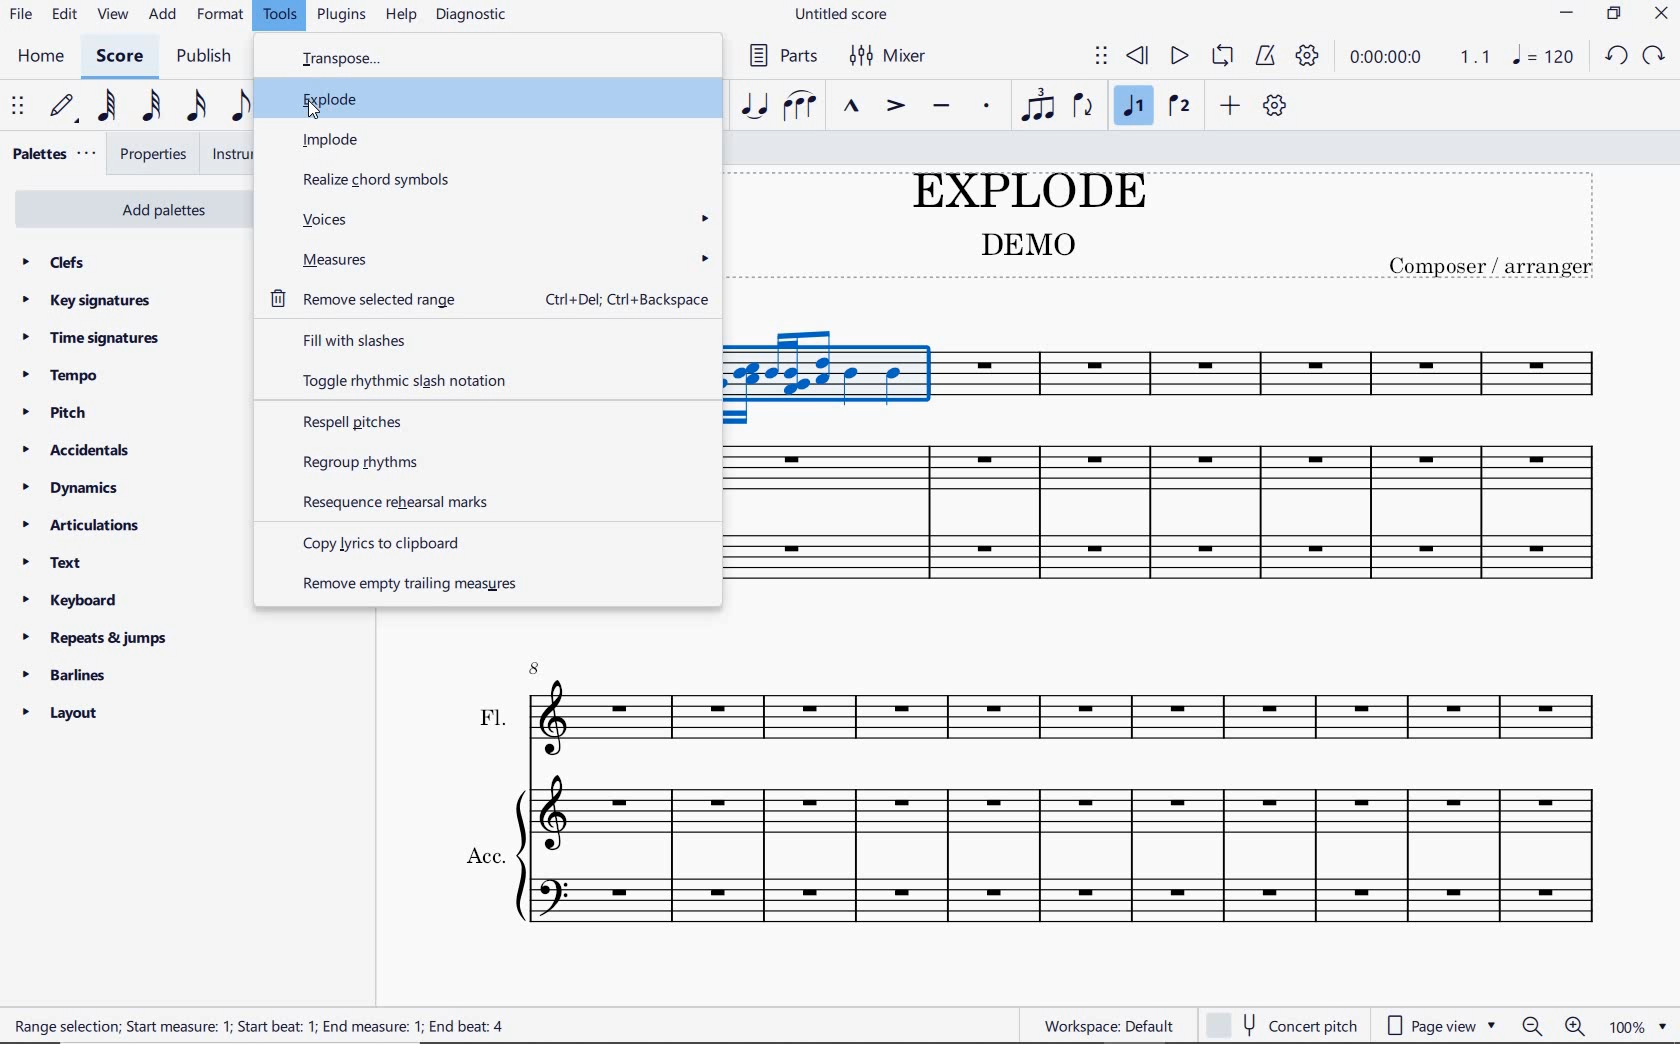 The width and height of the screenshot is (1680, 1044). I want to click on palettes, so click(51, 152).